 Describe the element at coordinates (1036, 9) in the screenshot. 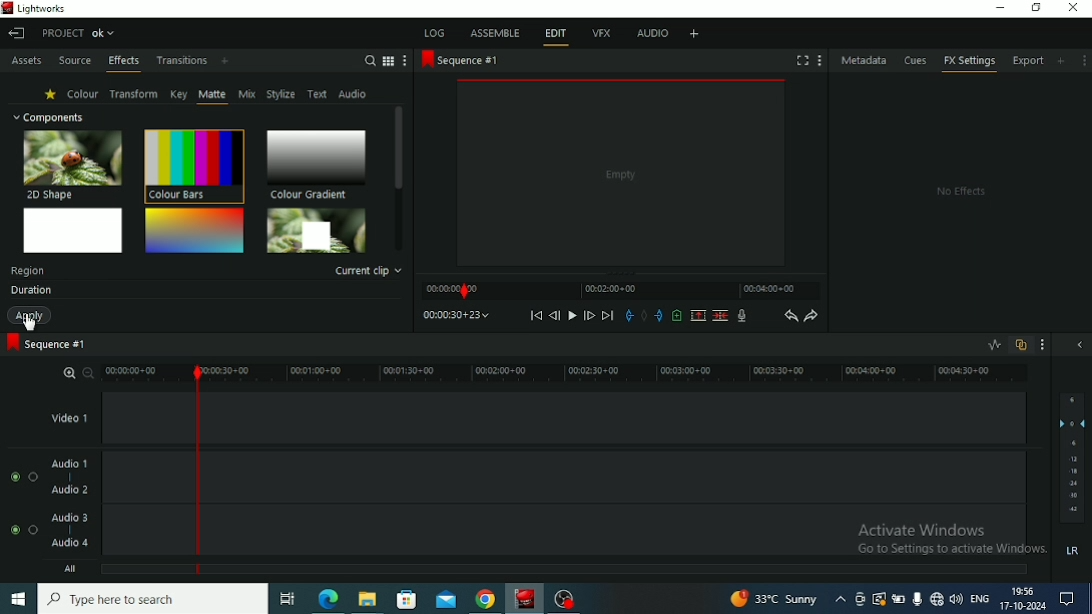

I see `Restore` at that location.